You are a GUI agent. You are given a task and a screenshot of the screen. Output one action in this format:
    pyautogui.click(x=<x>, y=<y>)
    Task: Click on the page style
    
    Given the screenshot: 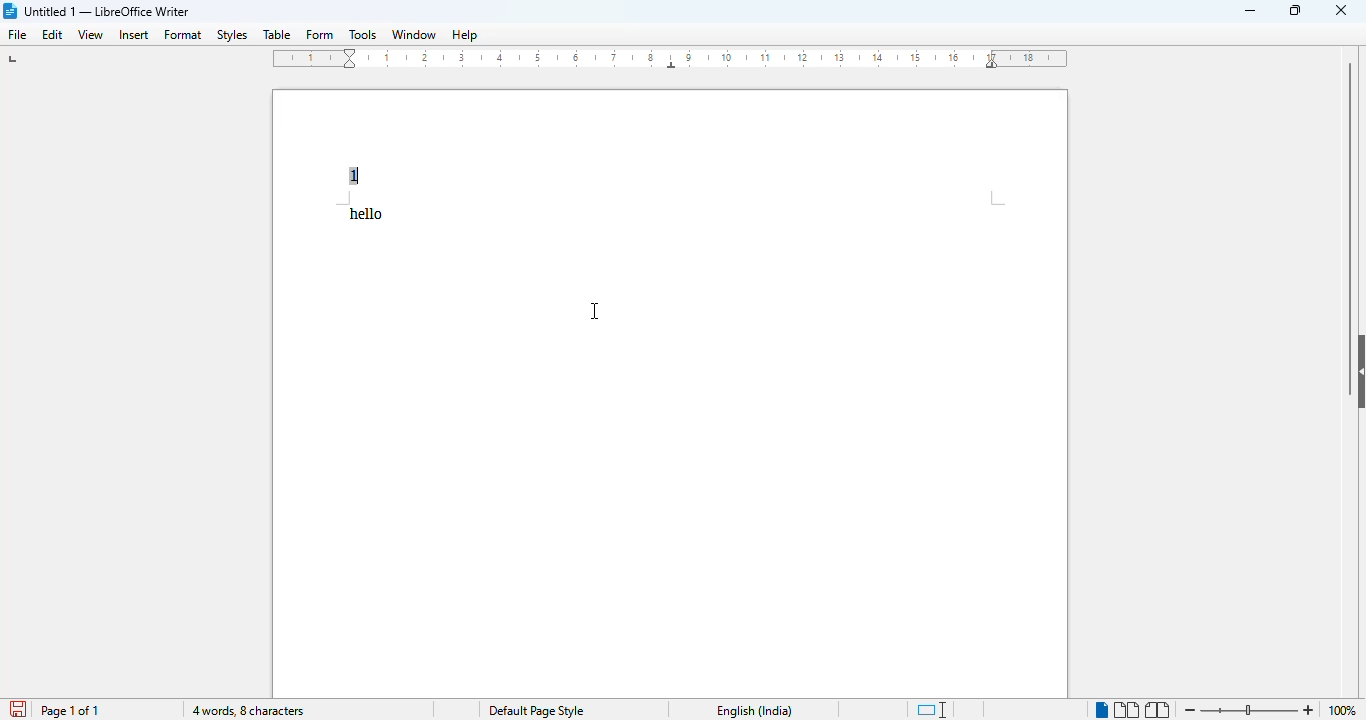 What is the action you would take?
    pyautogui.click(x=536, y=710)
    